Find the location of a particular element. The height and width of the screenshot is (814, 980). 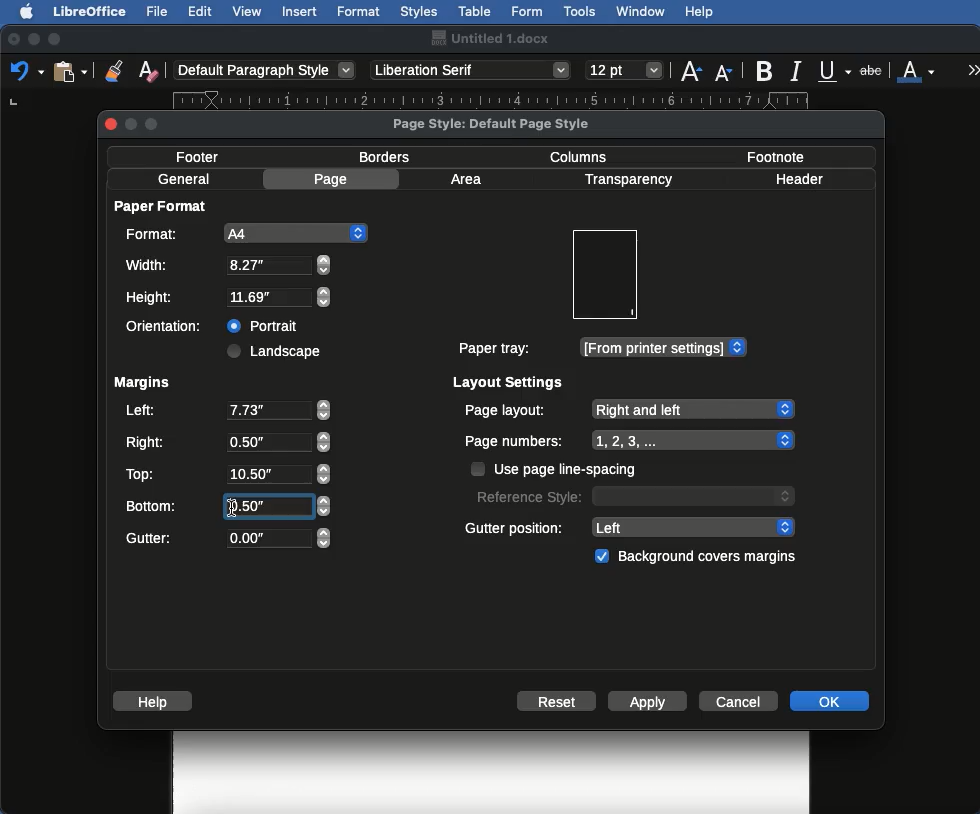

Help is located at coordinates (156, 701).